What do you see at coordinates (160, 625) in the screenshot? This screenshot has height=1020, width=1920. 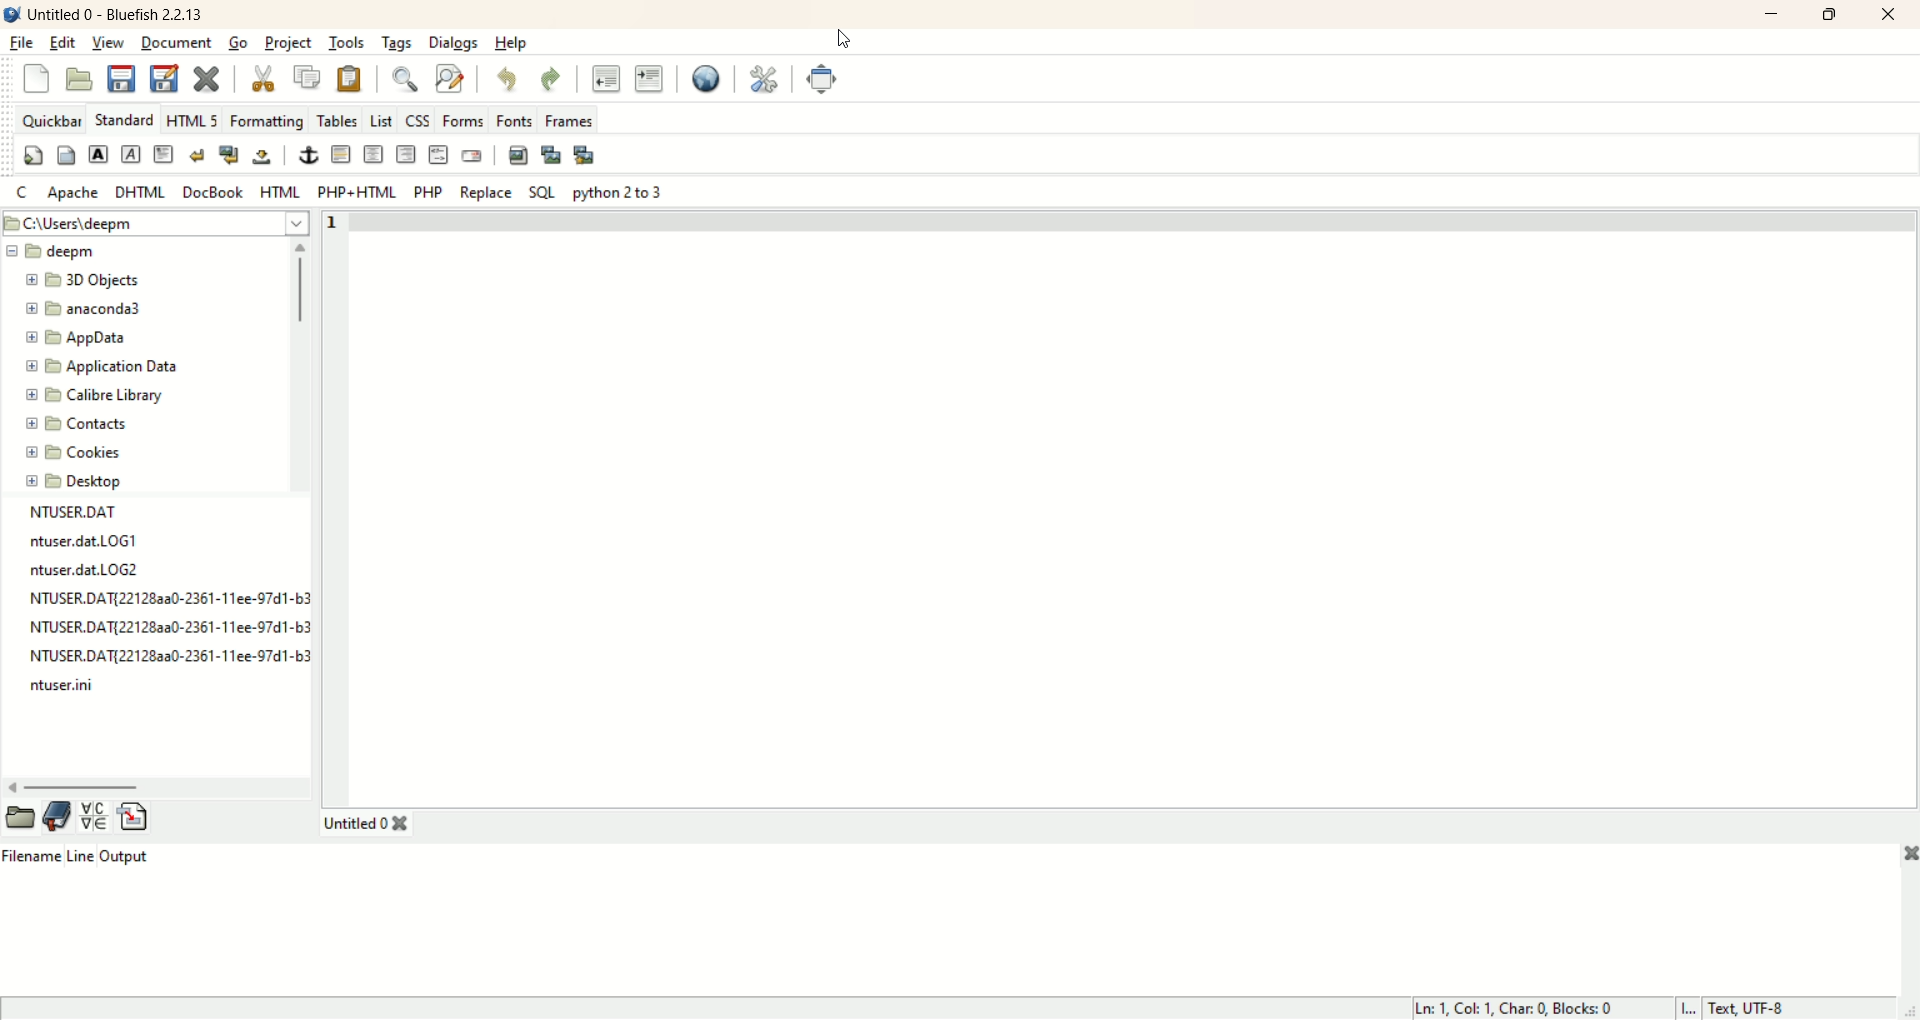 I see `text` at bounding box center [160, 625].